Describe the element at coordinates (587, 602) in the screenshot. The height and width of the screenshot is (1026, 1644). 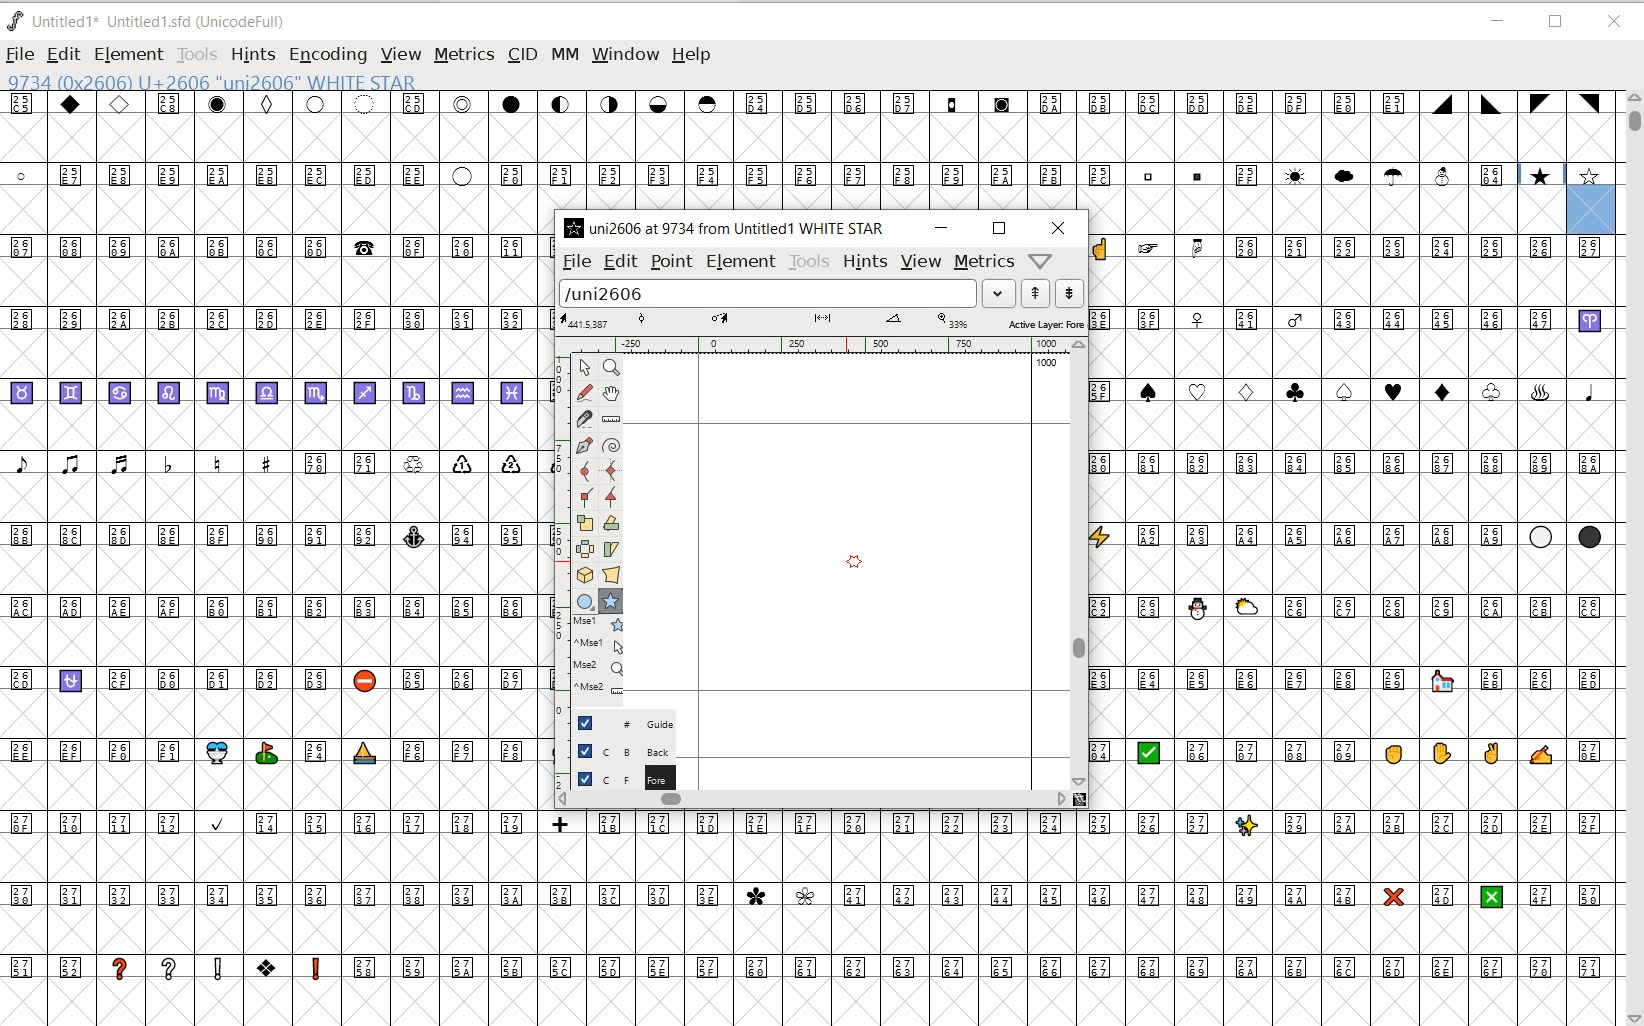
I see `RECTANGLE OR ELLIPSE` at that location.